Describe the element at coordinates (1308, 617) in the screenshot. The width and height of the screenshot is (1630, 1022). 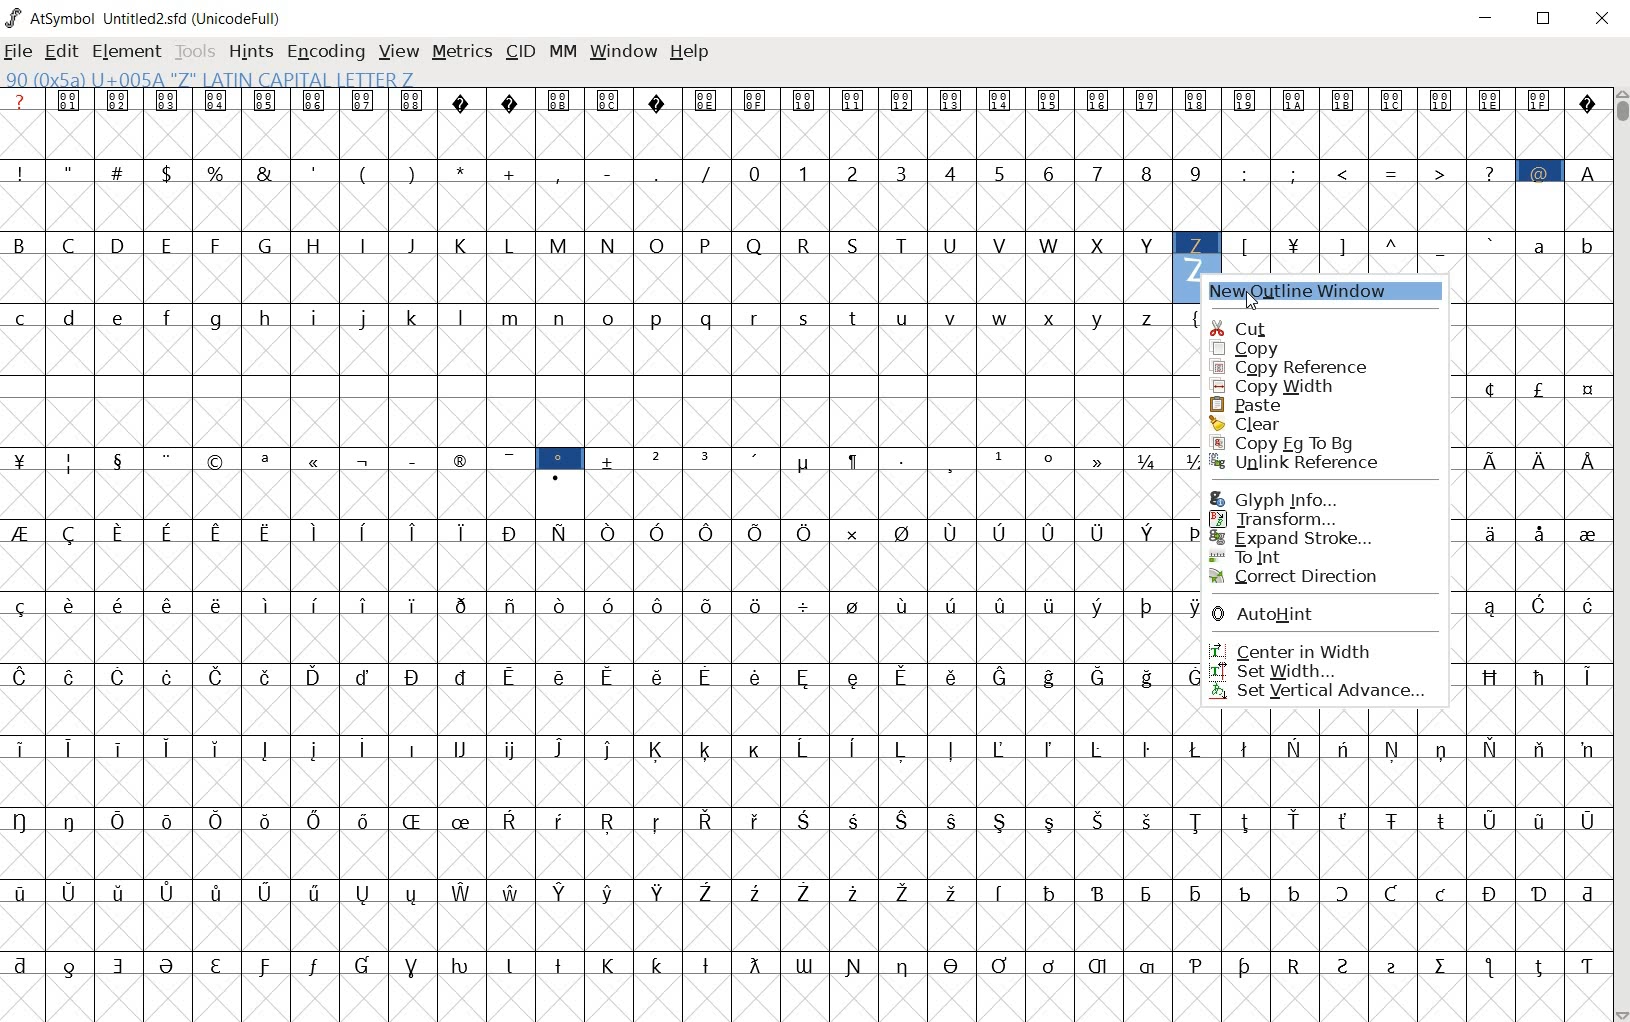
I see `AutoHint` at that location.